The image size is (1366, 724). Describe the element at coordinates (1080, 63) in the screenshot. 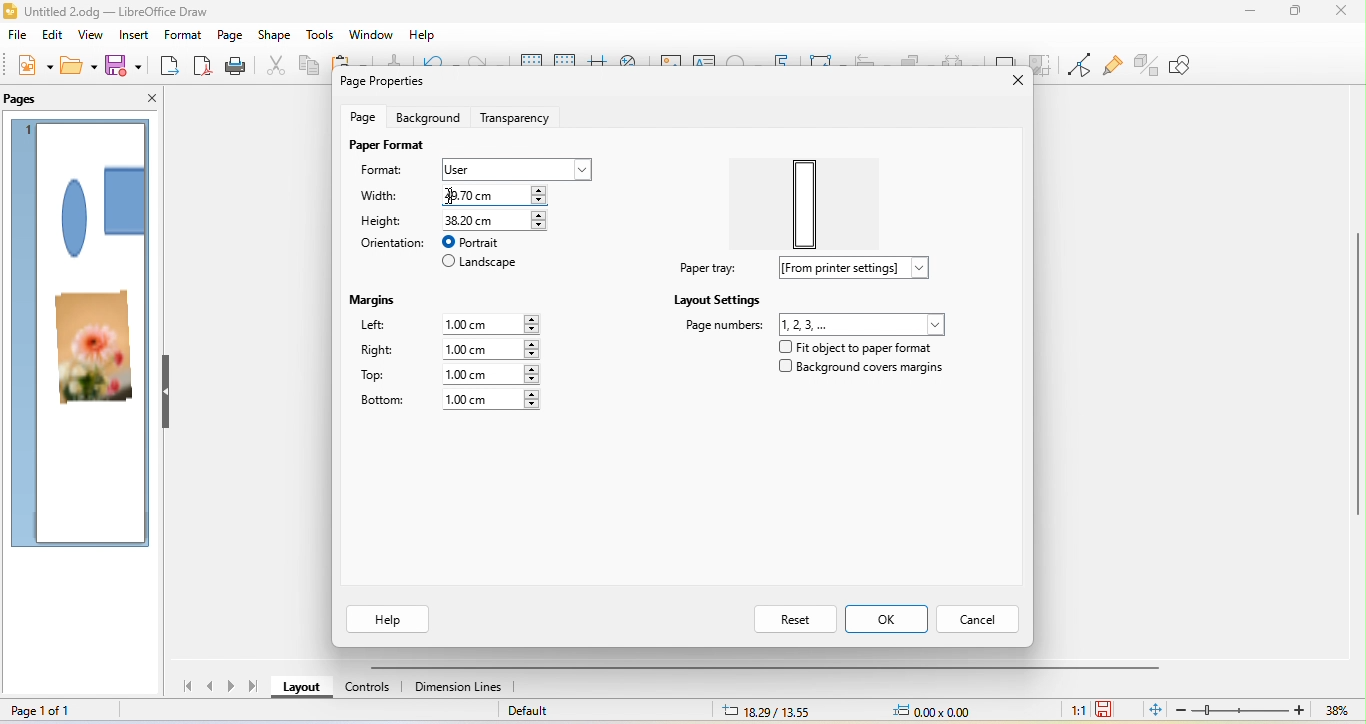

I see `toggle point edit mode` at that location.